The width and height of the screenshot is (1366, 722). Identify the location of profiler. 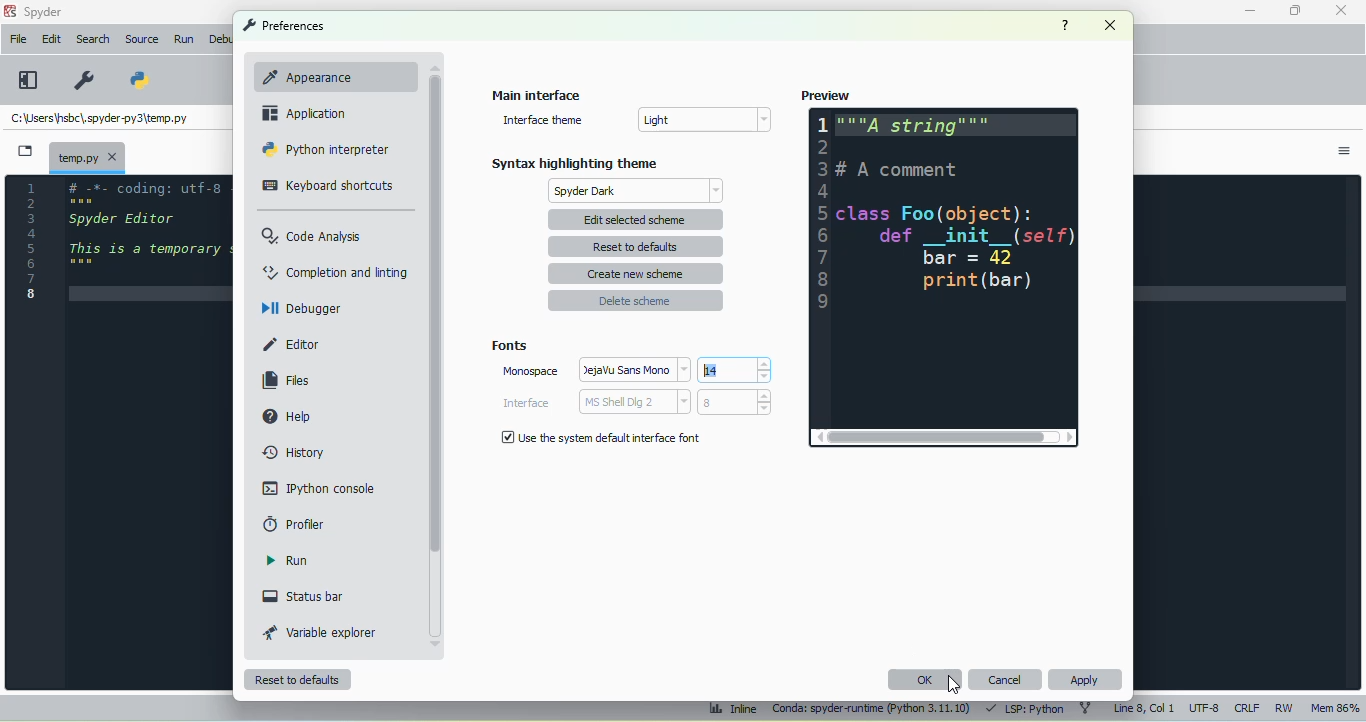
(295, 524).